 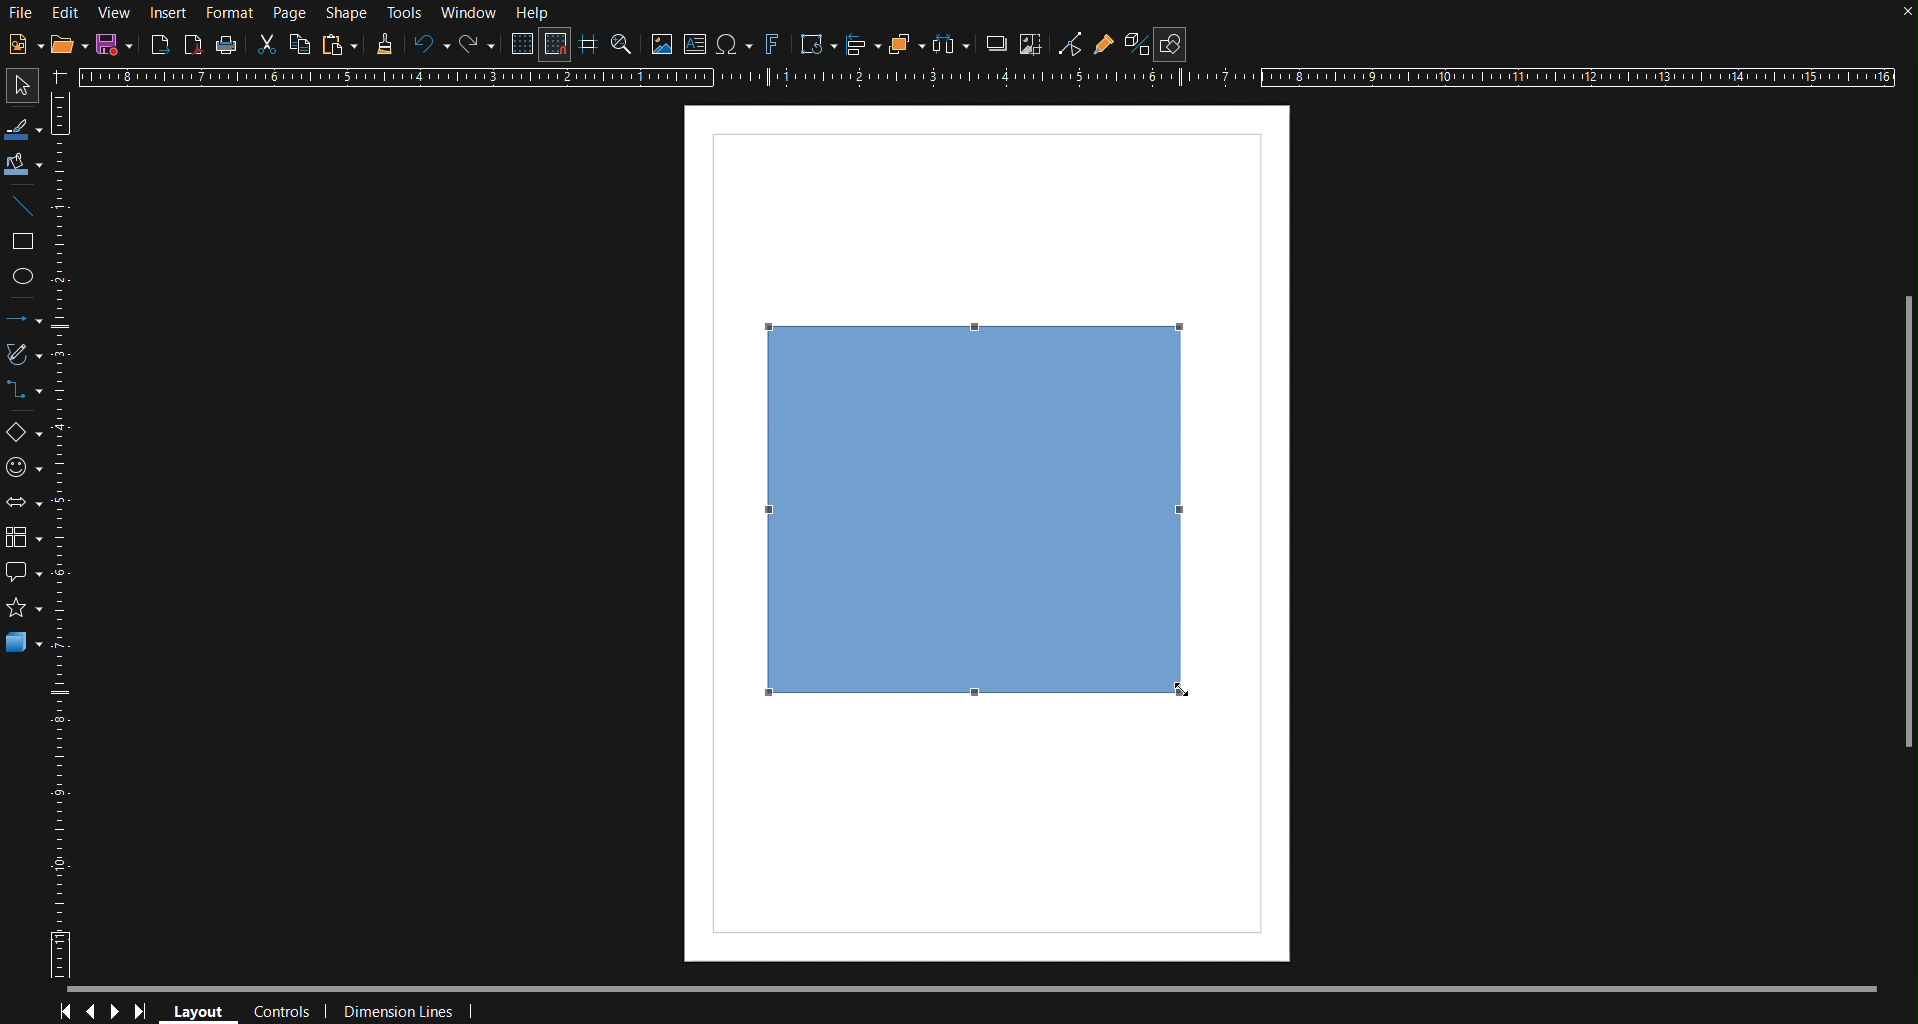 I want to click on Open, so click(x=71, y=43).